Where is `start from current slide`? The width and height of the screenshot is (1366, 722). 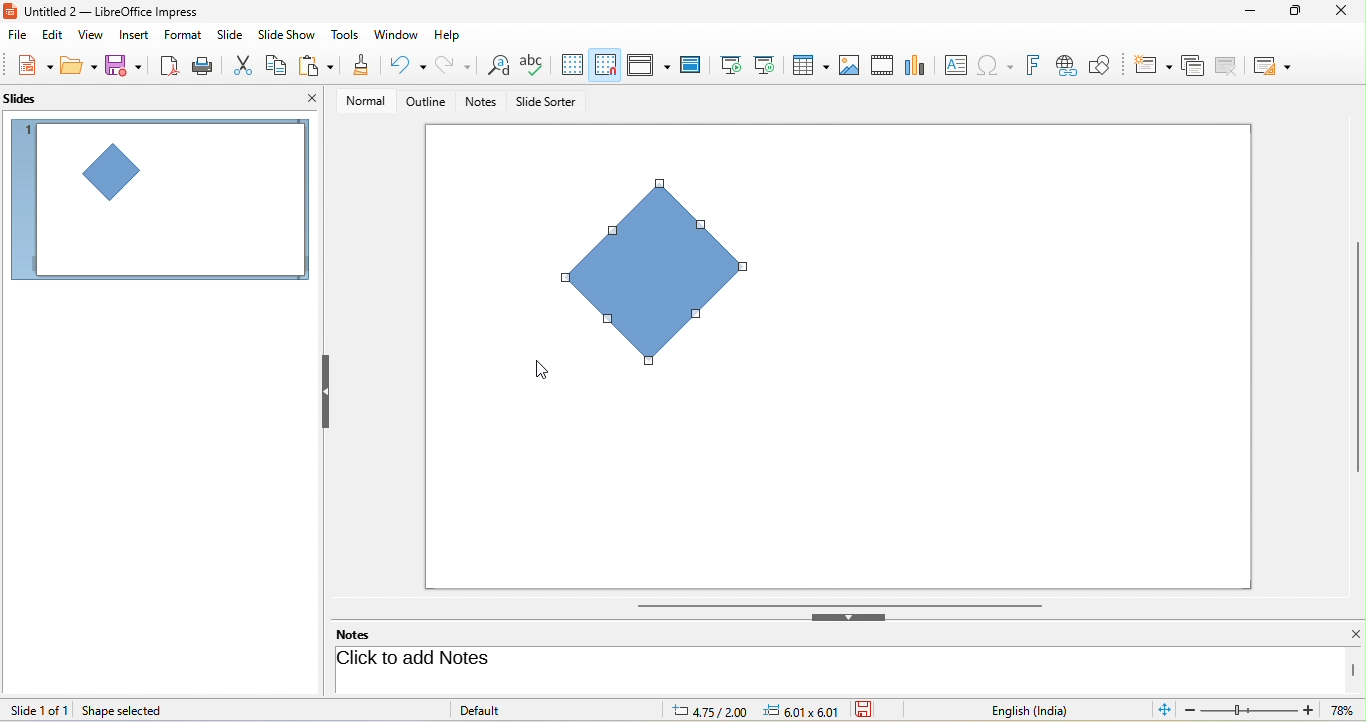 start from current slide is located at coordinates (770, 65).